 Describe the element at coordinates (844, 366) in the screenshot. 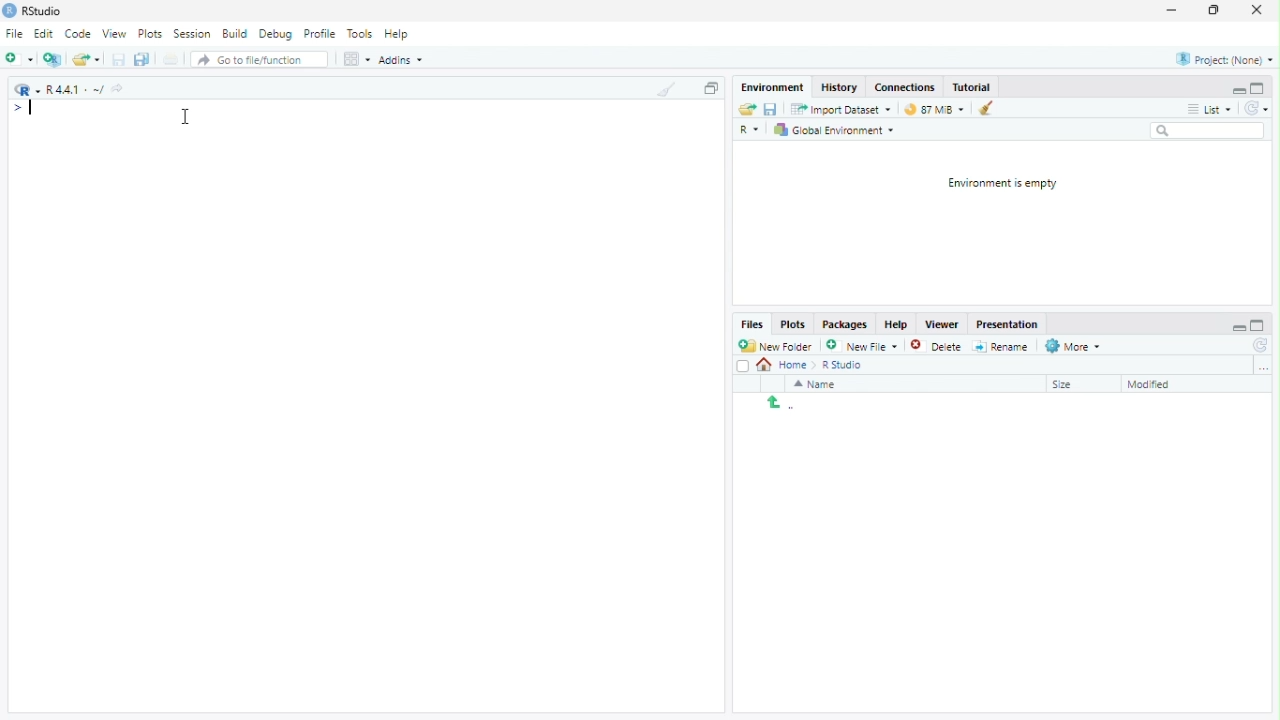

I see `R Studio` at that location.